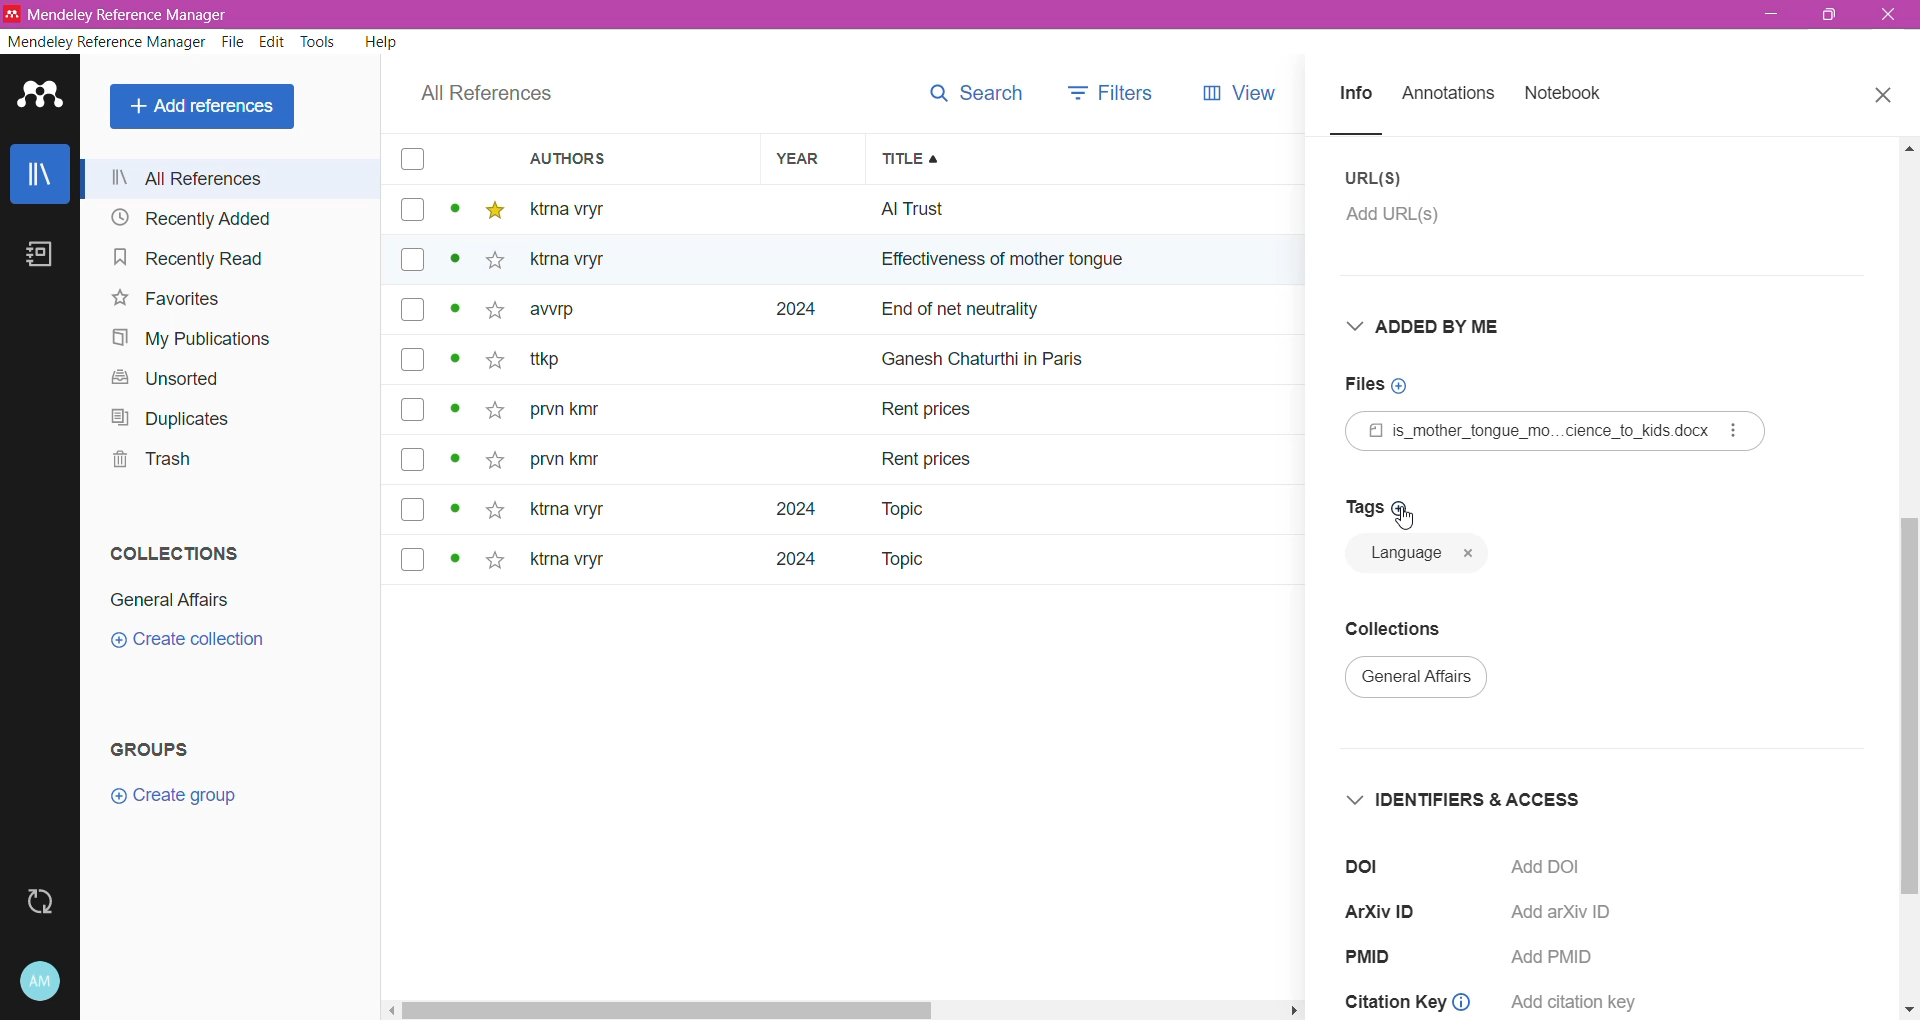 Image resolution: width=1920 pixels, height=1020 pixels. Describe the element at coordinates (1472, 798) in the screenshot. I see `Identifiers and Access` at that location.